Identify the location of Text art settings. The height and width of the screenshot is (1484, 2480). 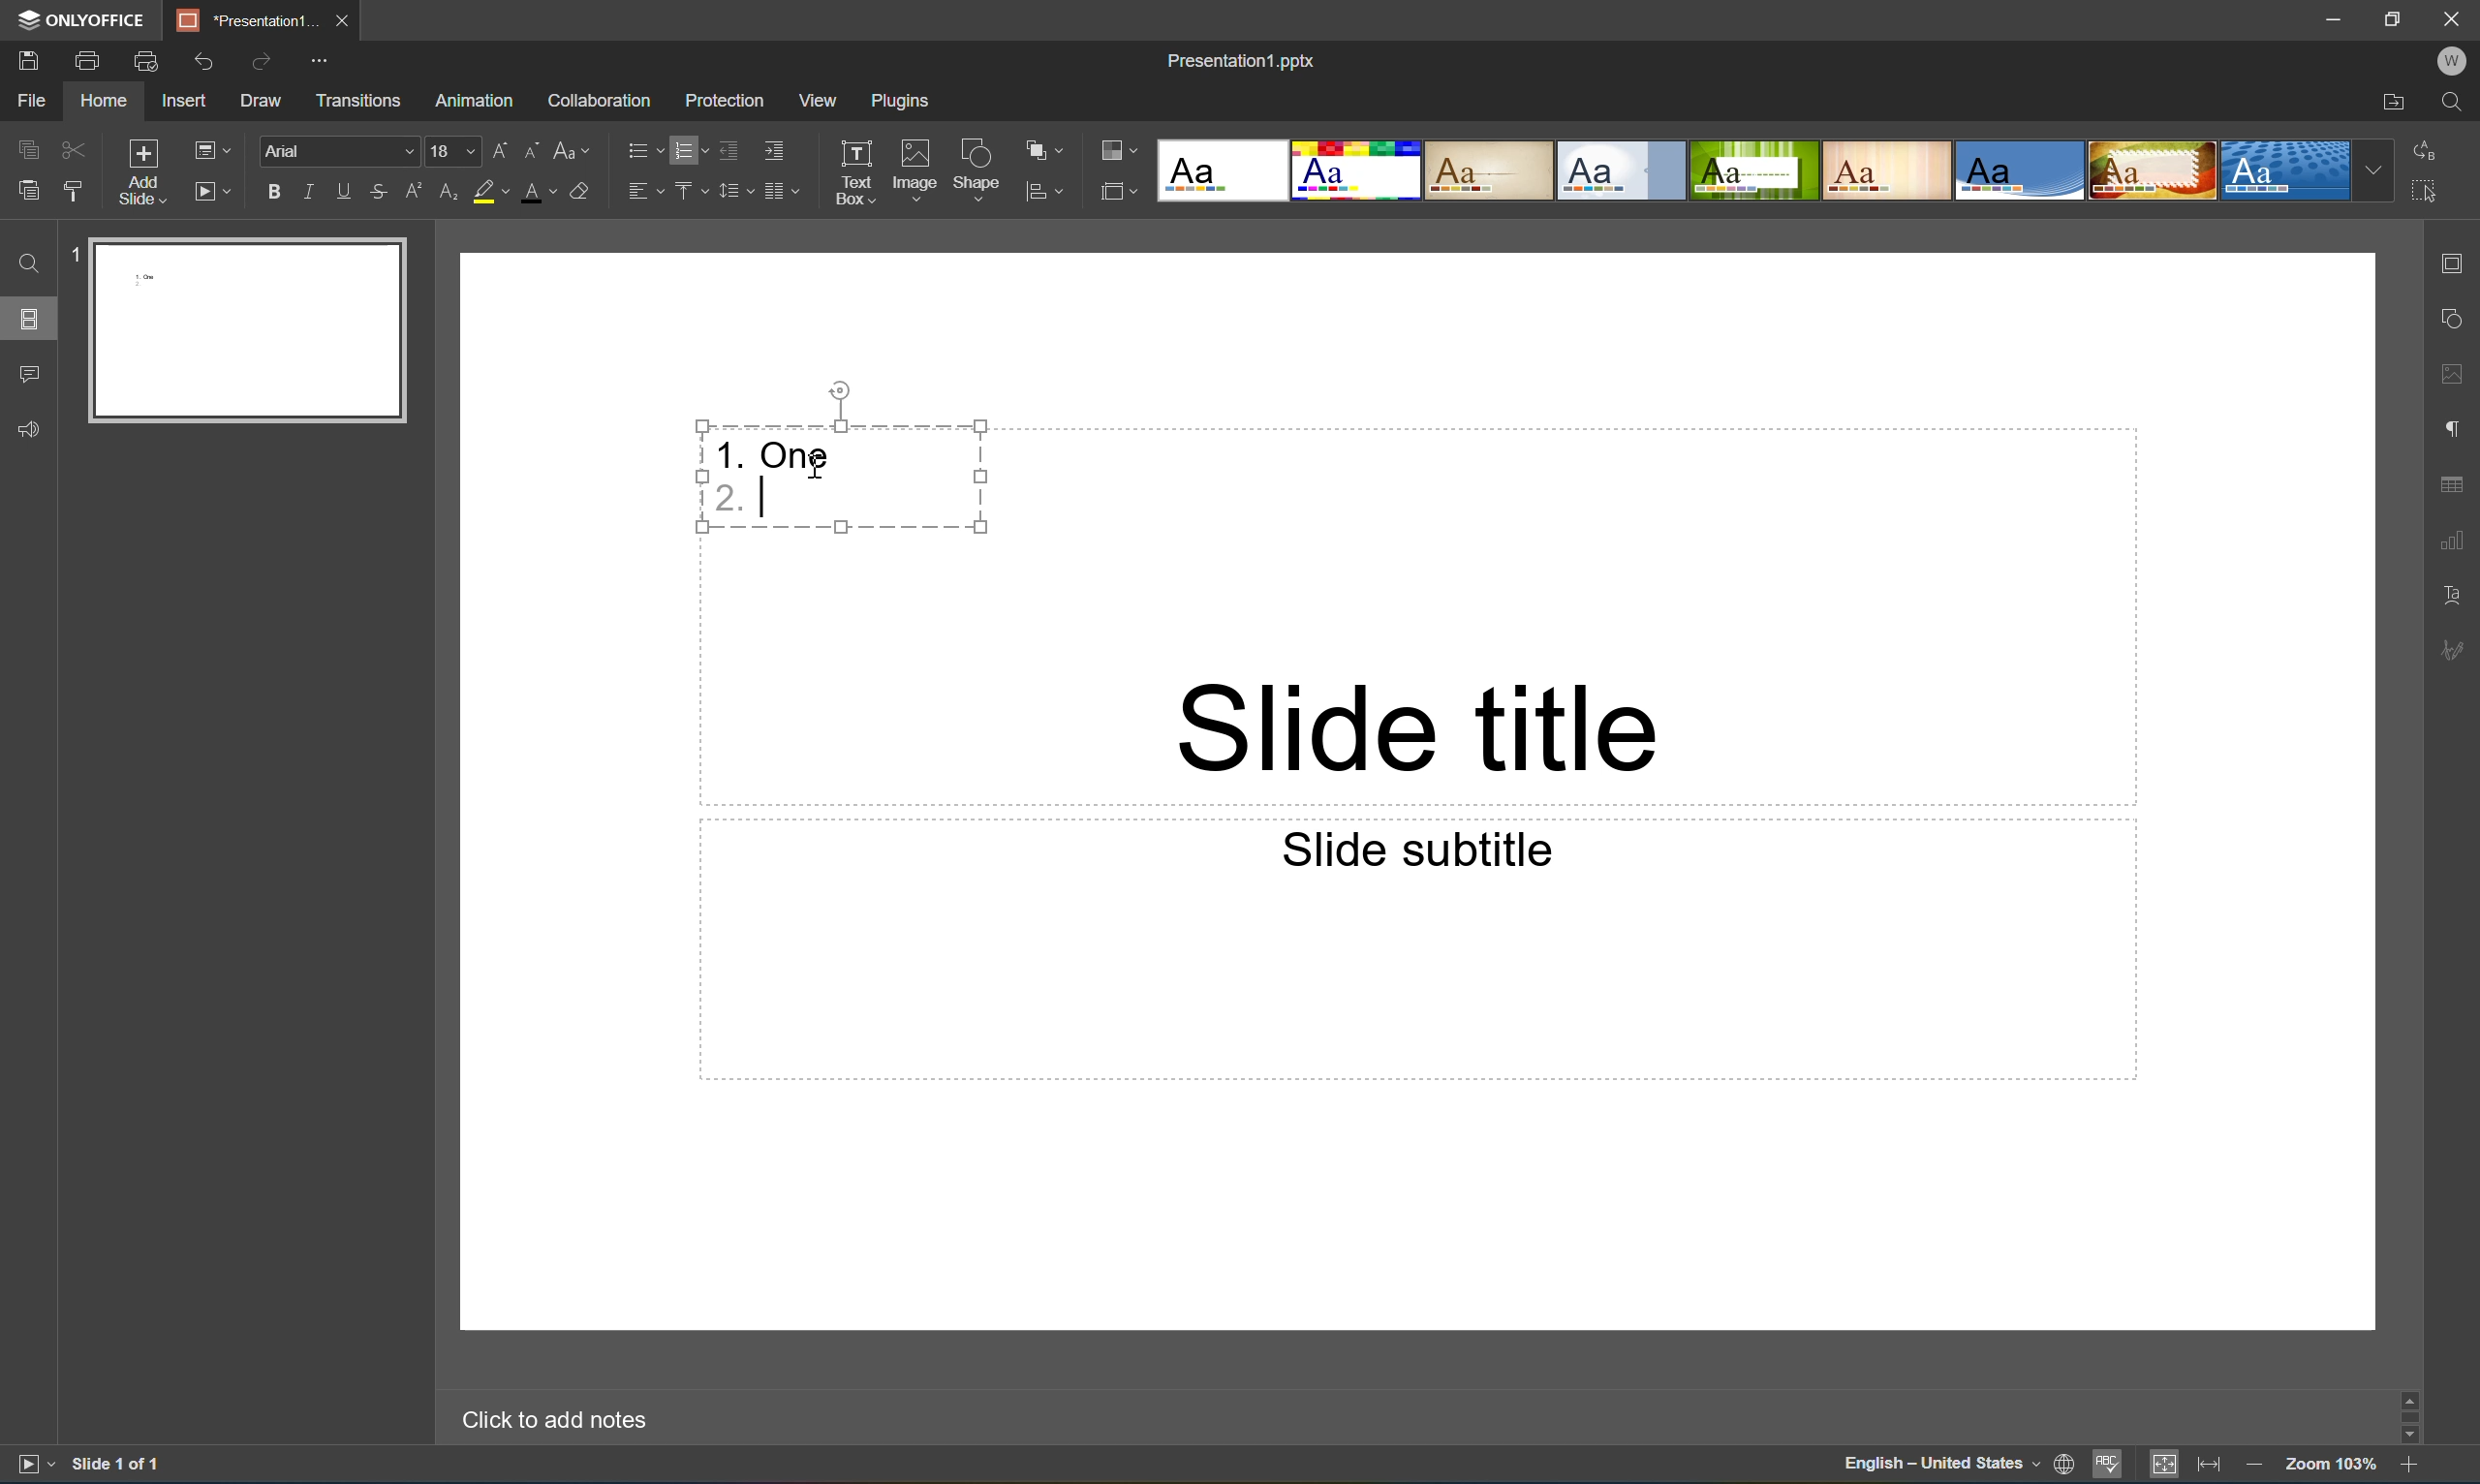
(2455, 593).